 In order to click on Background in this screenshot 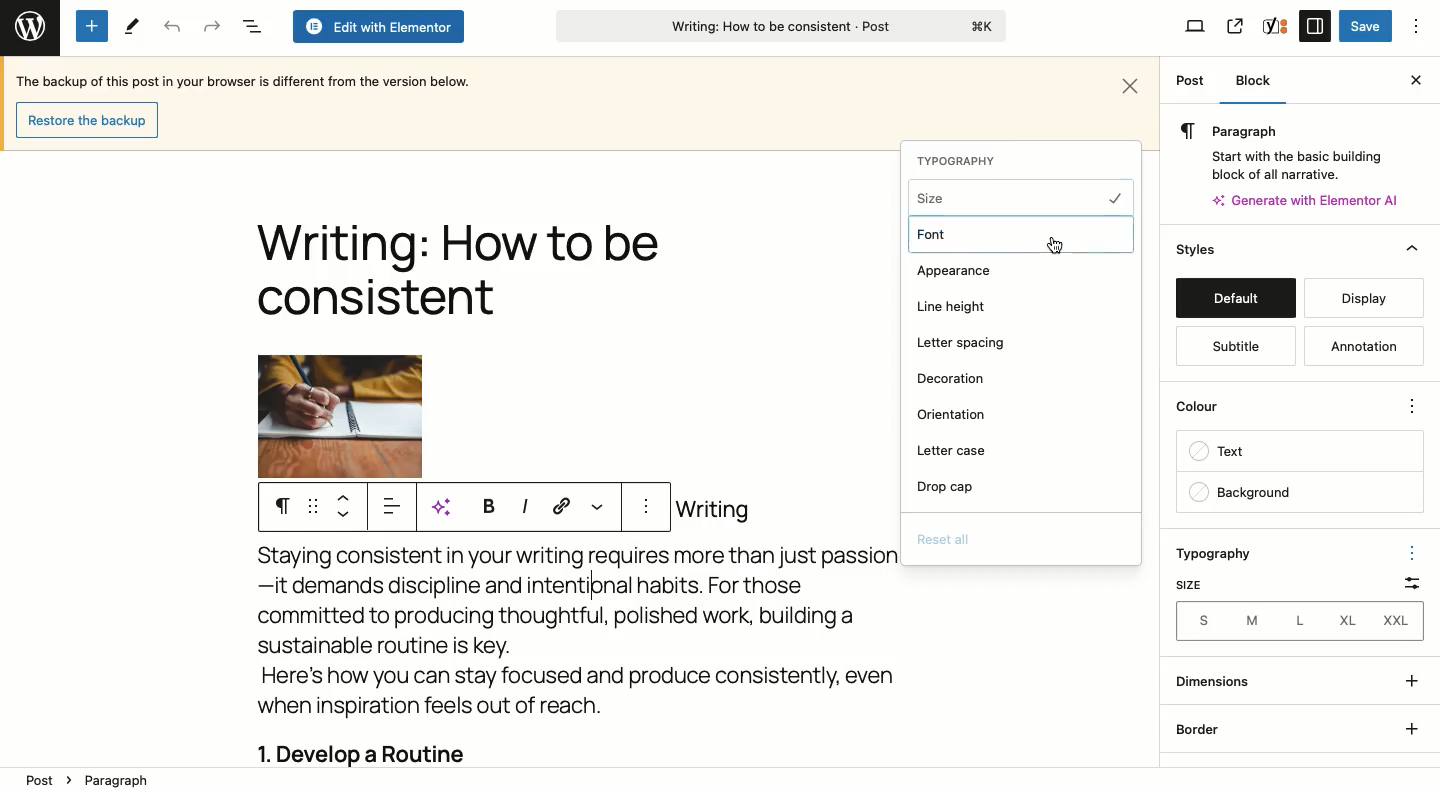, I will do `click(1298, 492)`.